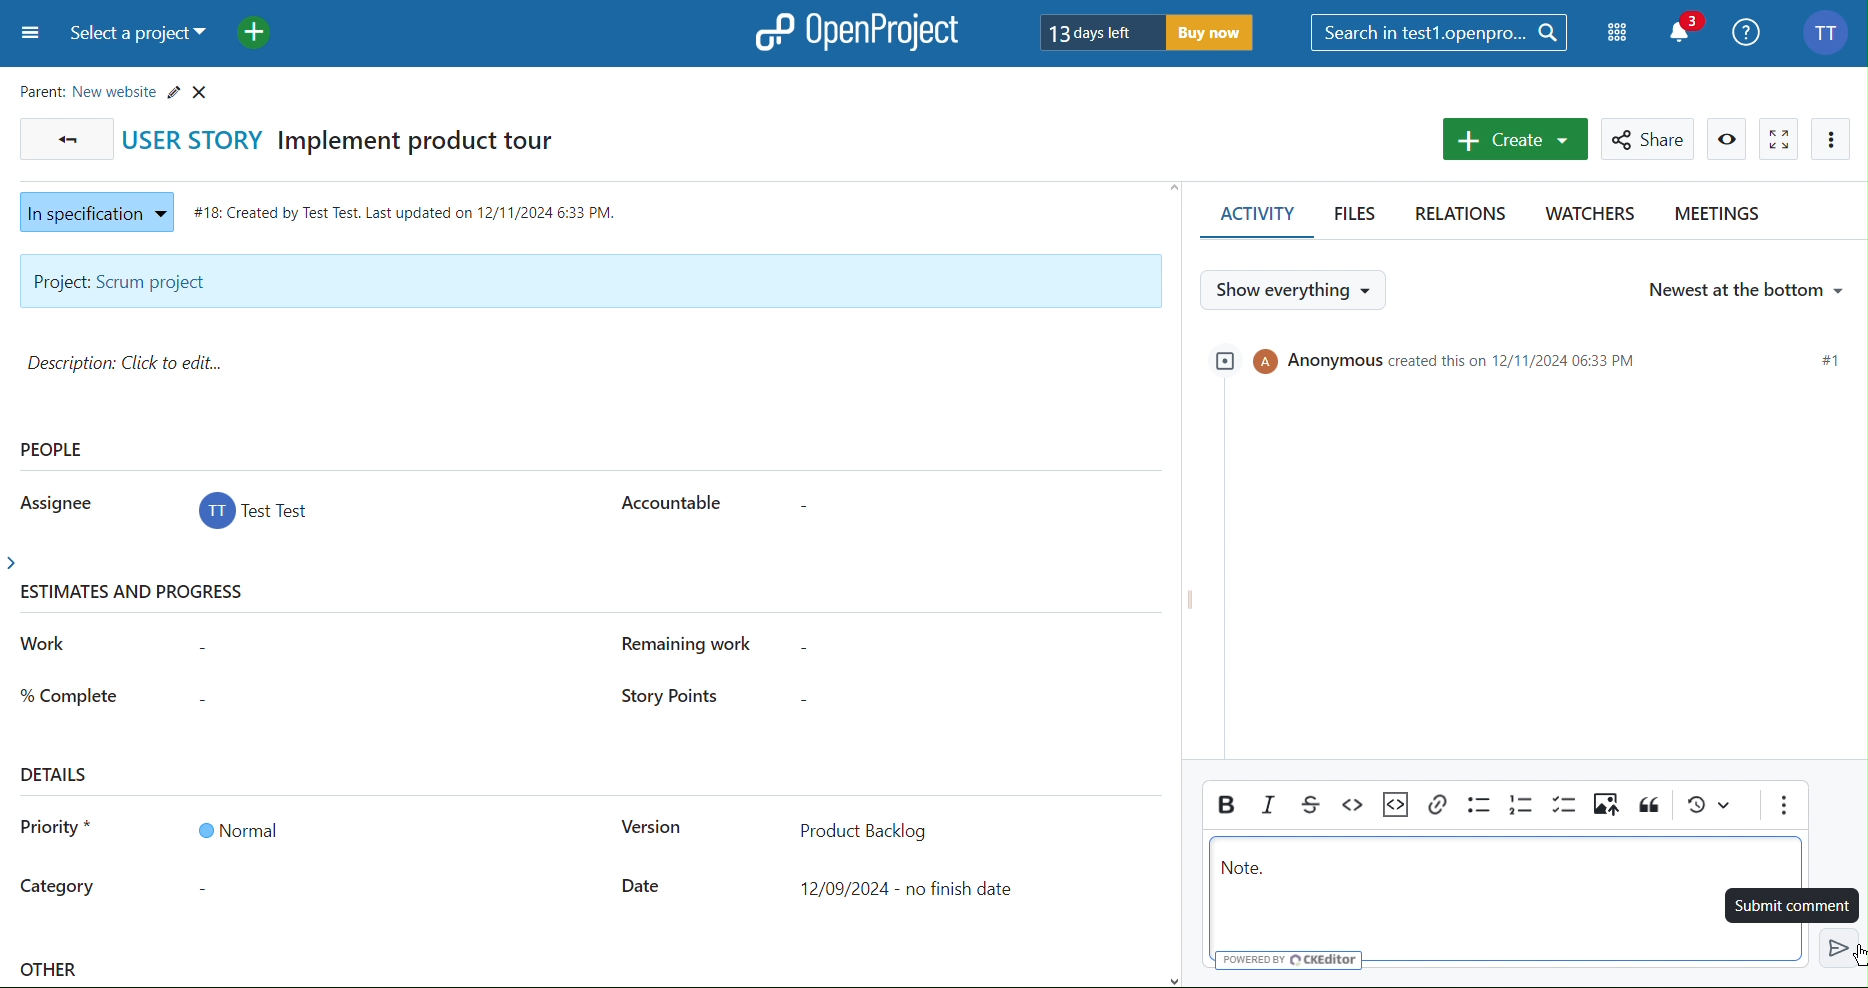  What do you see at coordinates (1513, 139) in the screenshot?
I see `Create` at bounding box center [1513, 139].